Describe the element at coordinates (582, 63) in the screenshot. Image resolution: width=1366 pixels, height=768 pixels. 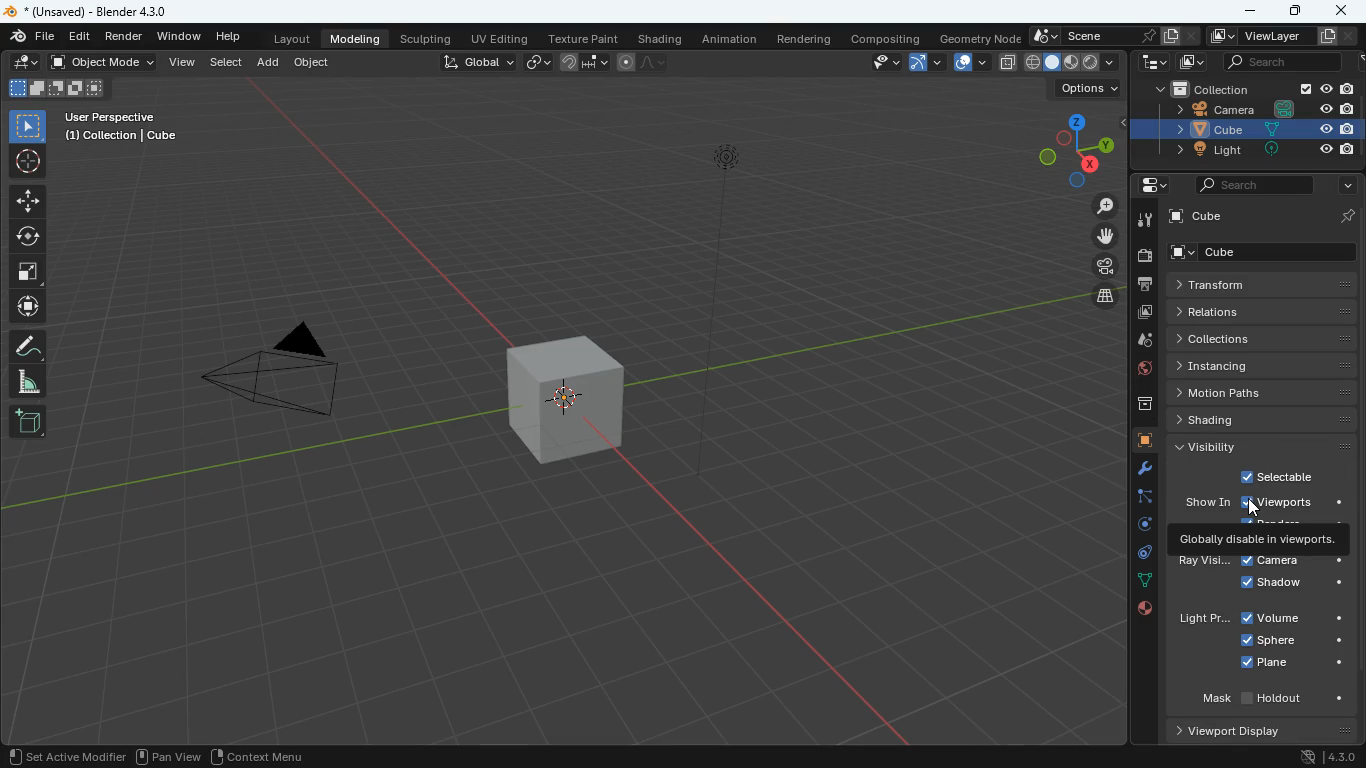
I see `join` at that location.